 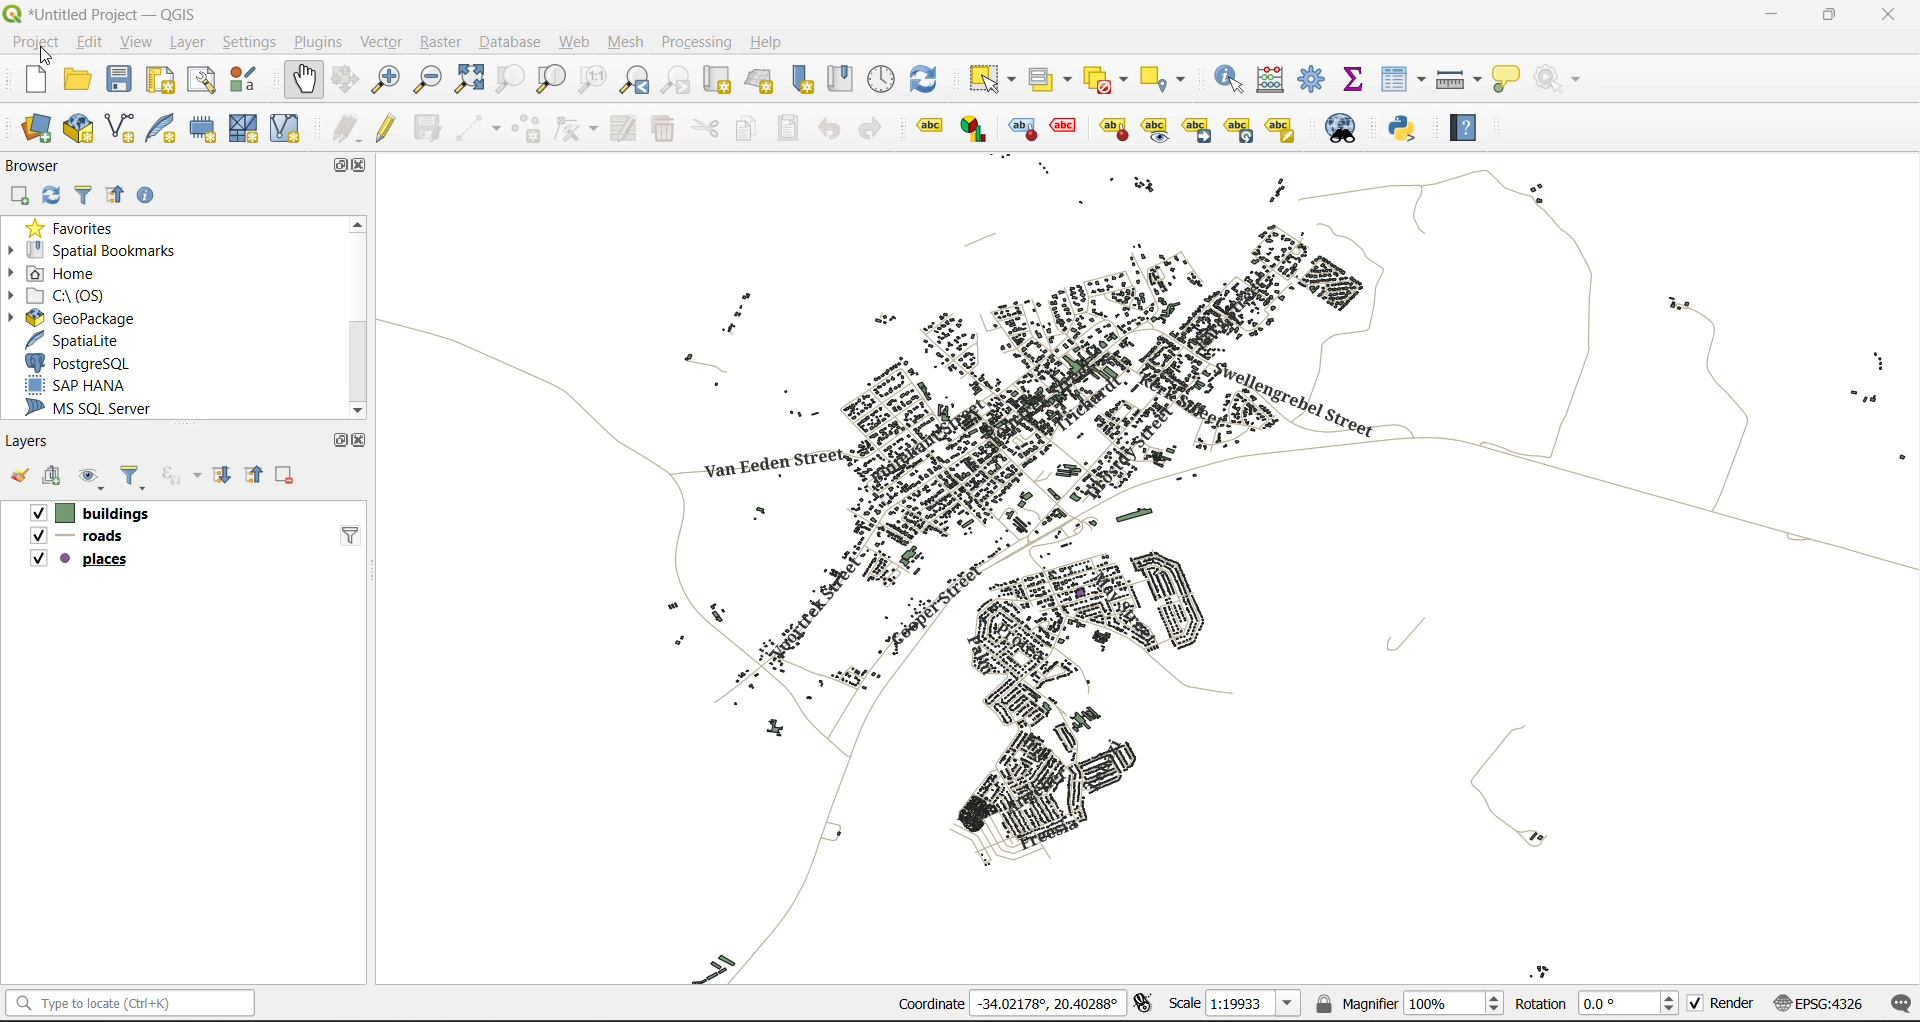 I want to click on select location, so click(x=1170, y=78).